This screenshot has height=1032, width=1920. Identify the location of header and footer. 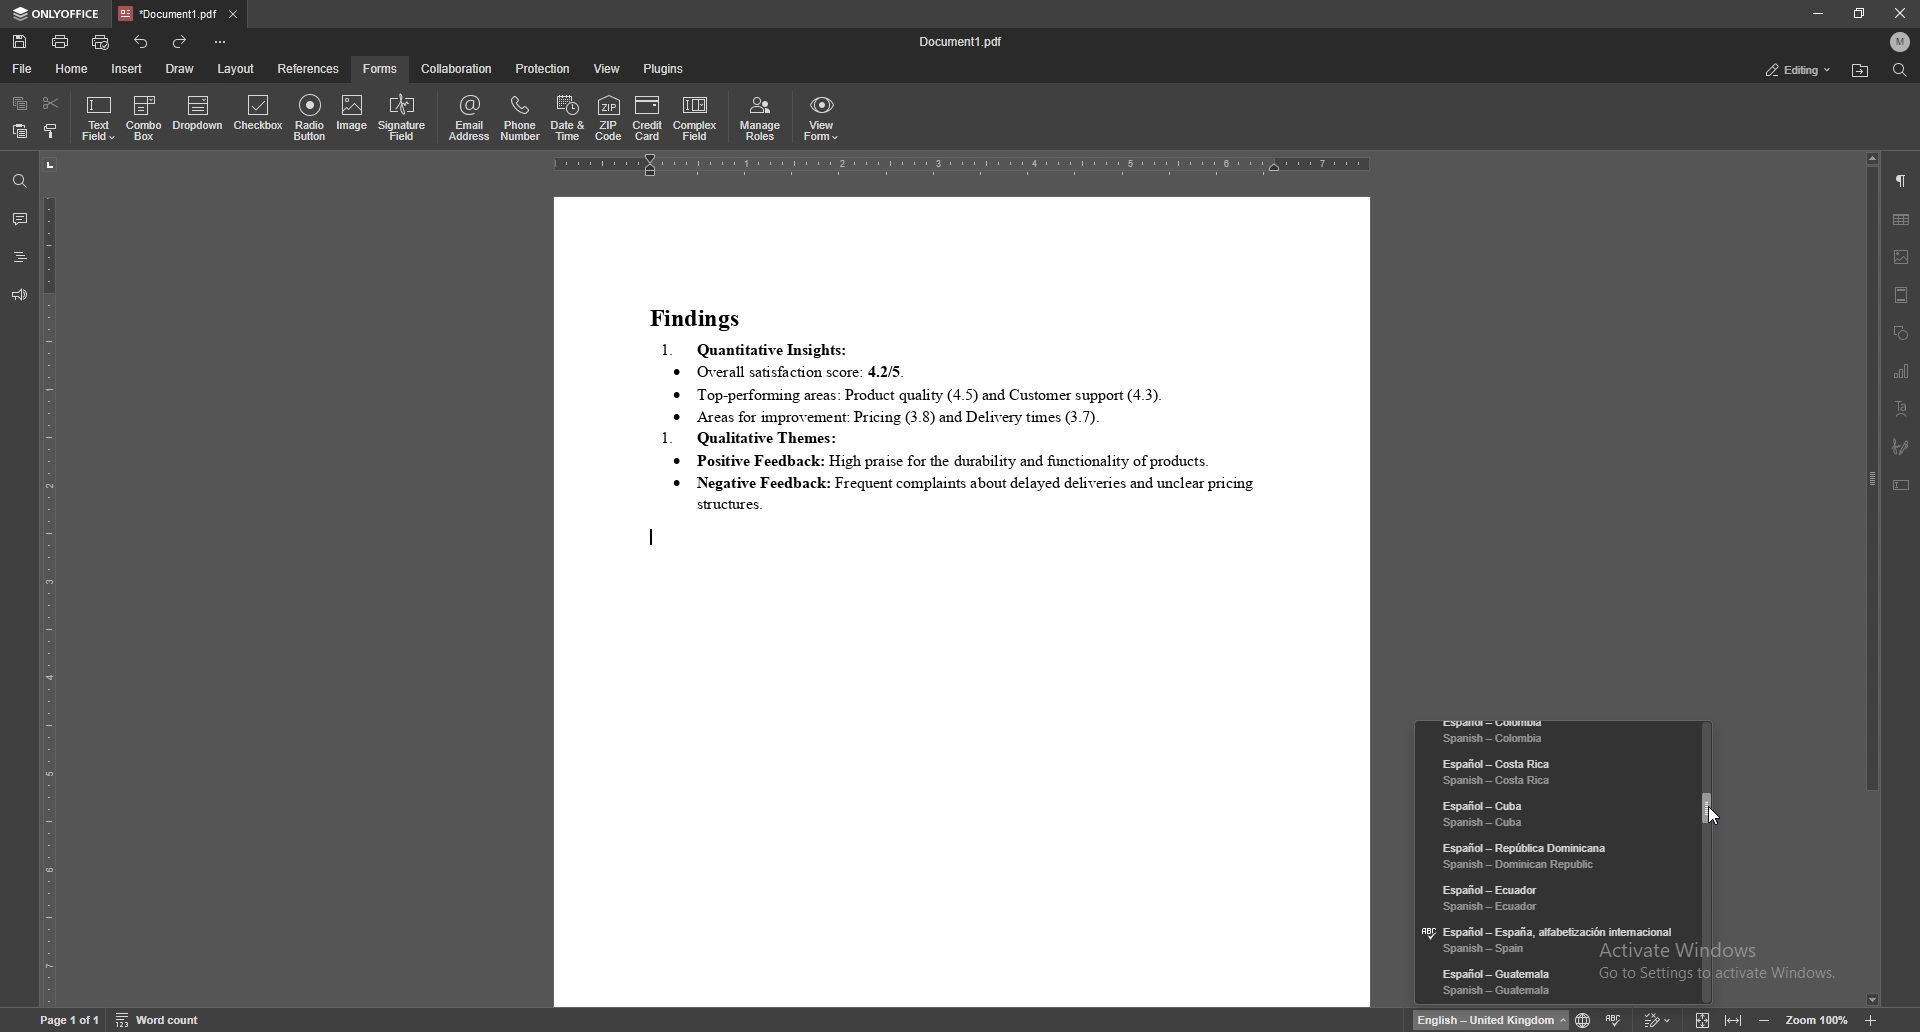
(1902, 295).